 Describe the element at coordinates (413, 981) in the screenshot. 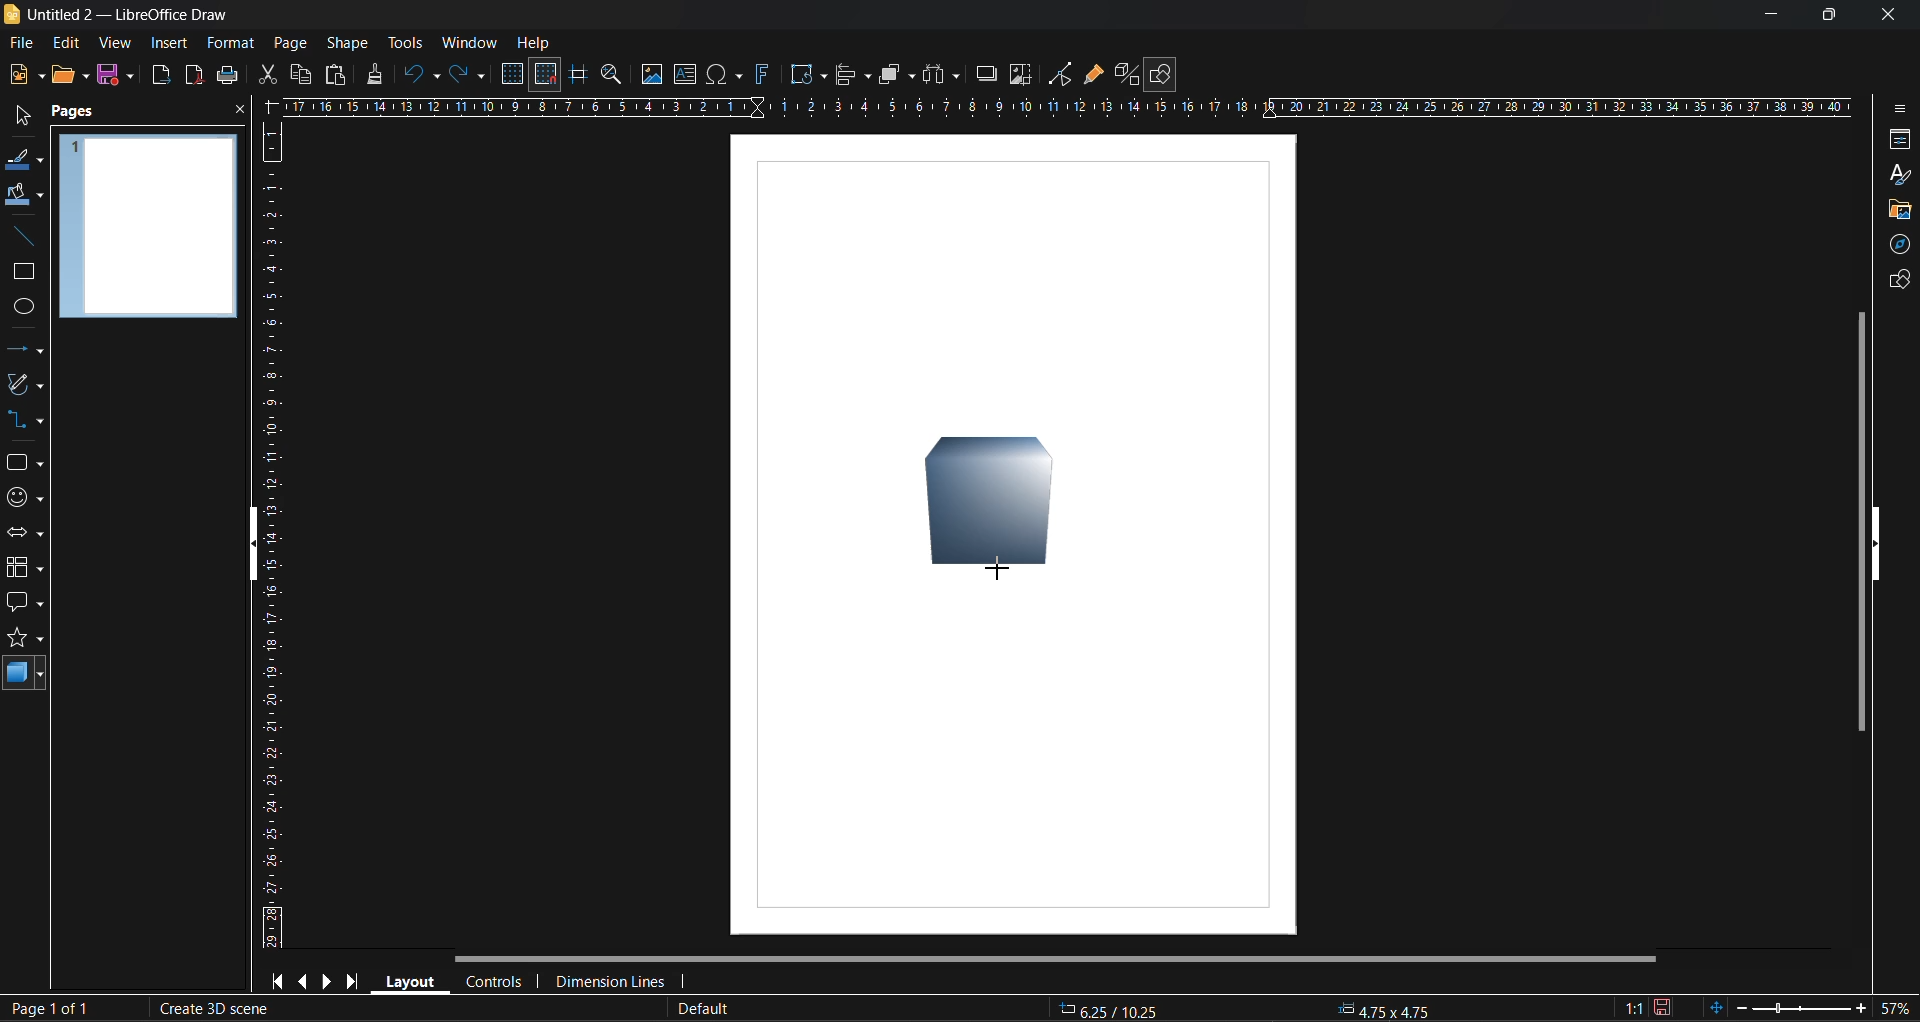

I see `layout` at that location.